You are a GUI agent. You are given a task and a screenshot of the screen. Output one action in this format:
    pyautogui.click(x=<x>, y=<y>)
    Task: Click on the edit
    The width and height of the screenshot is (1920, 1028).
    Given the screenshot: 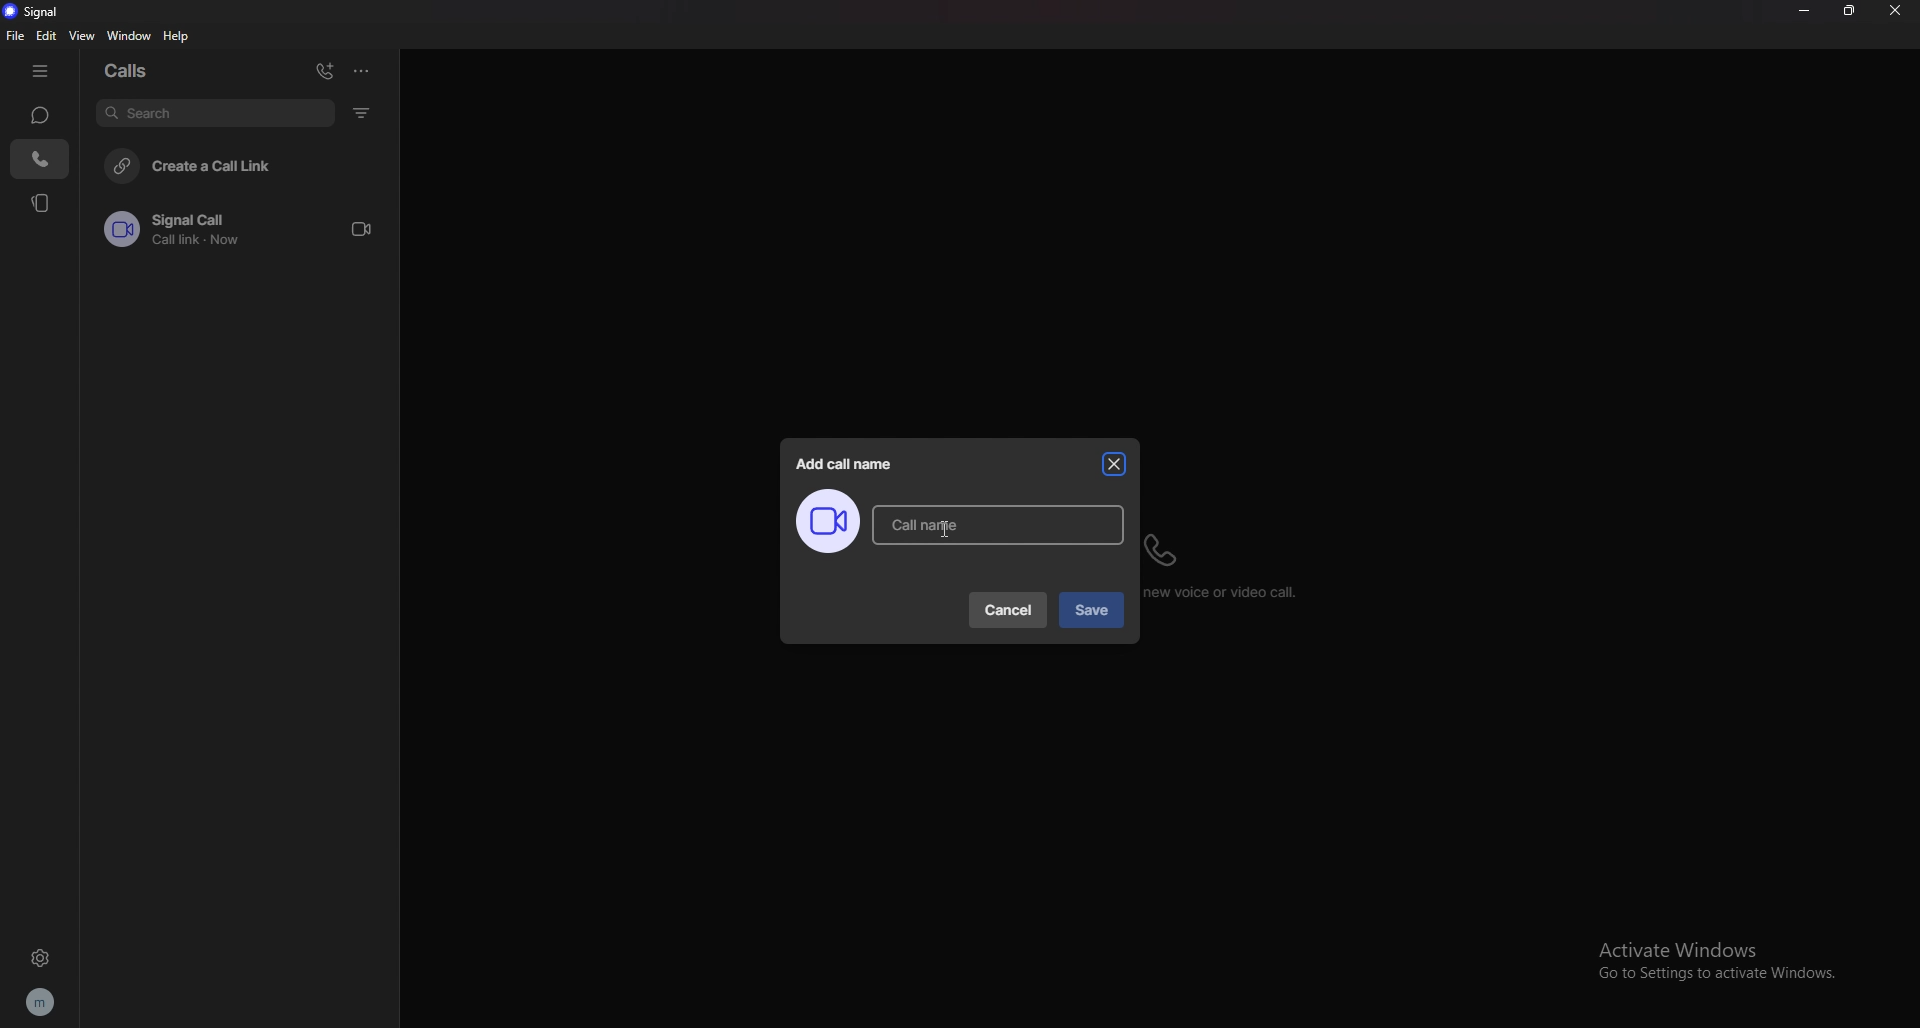 What is the action you would take?
    pyautogui.click(x=47, y=36)
    